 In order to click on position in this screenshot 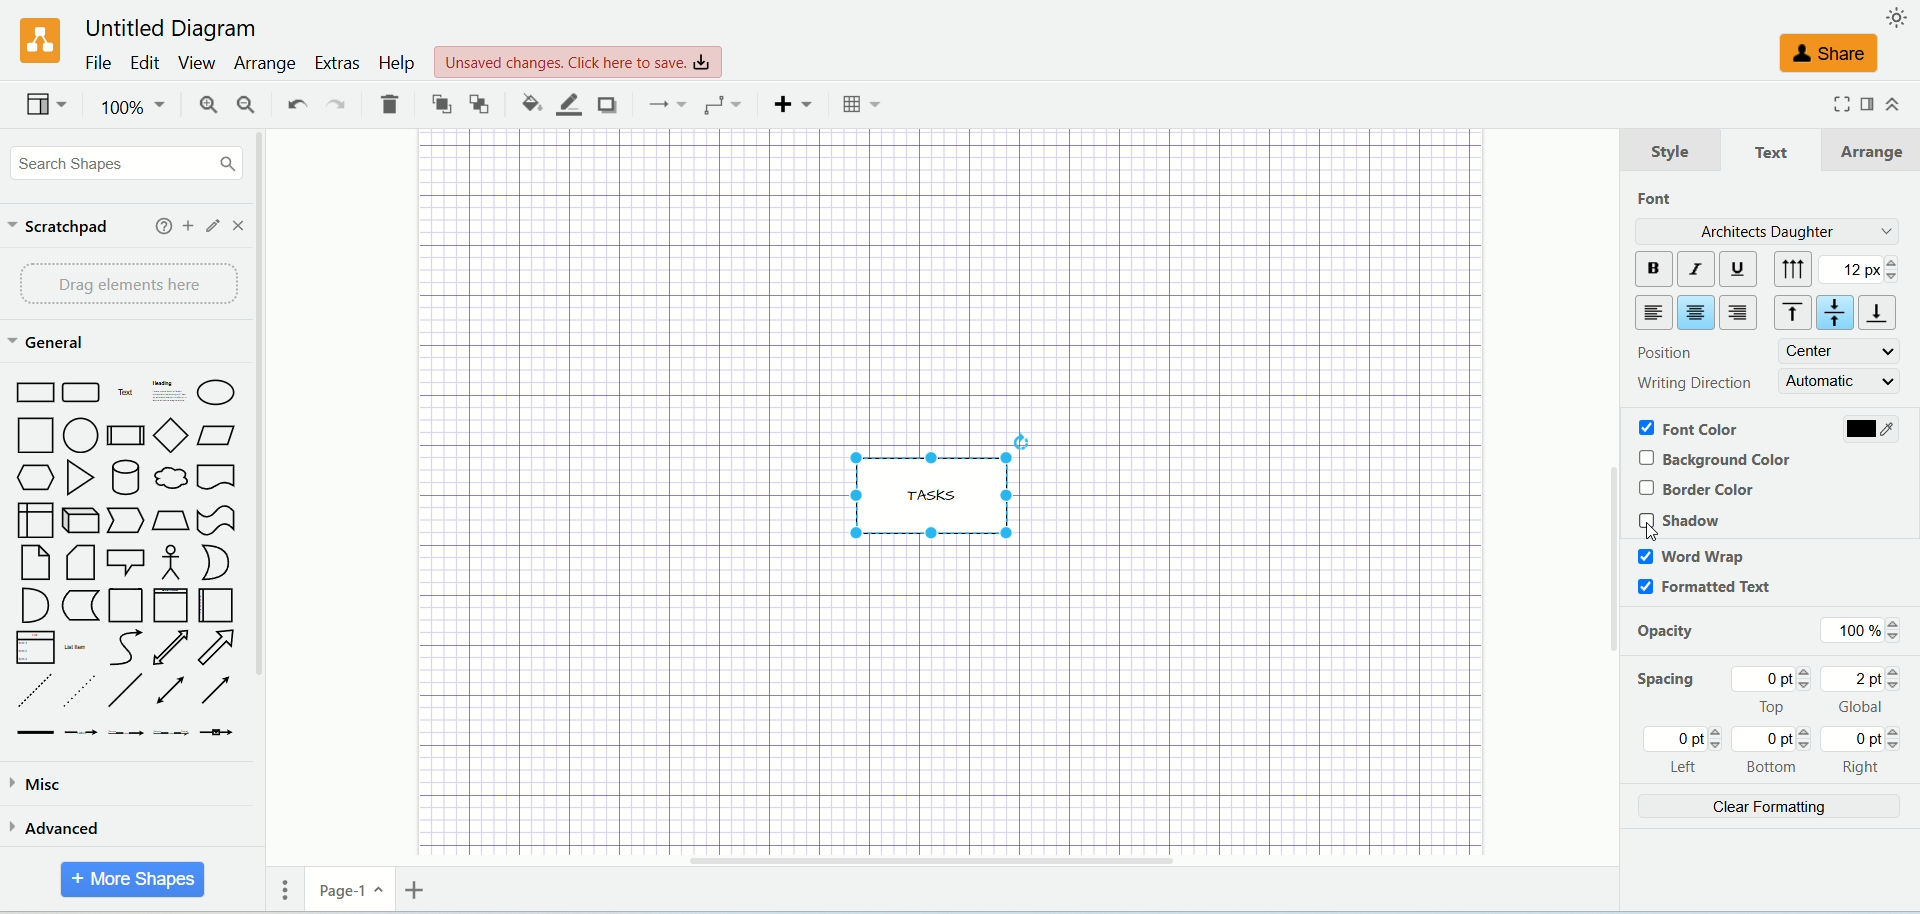, I will do `click(1661, 351)`.